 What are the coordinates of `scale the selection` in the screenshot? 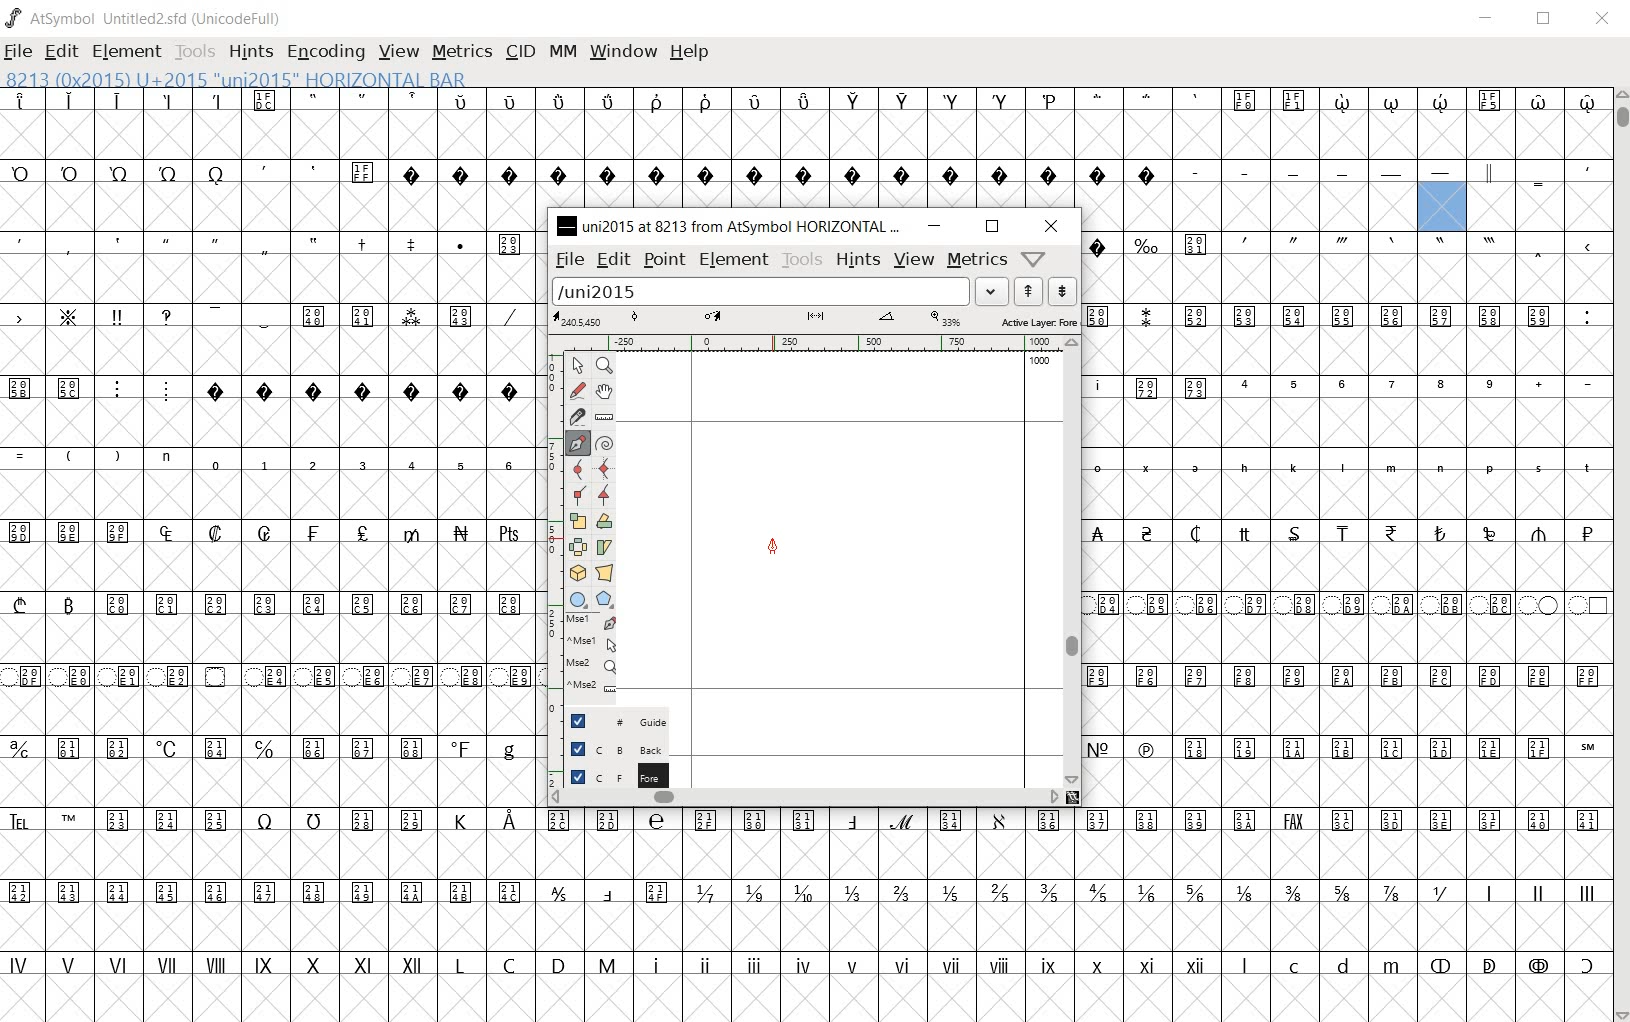 It's located at (577, 521).